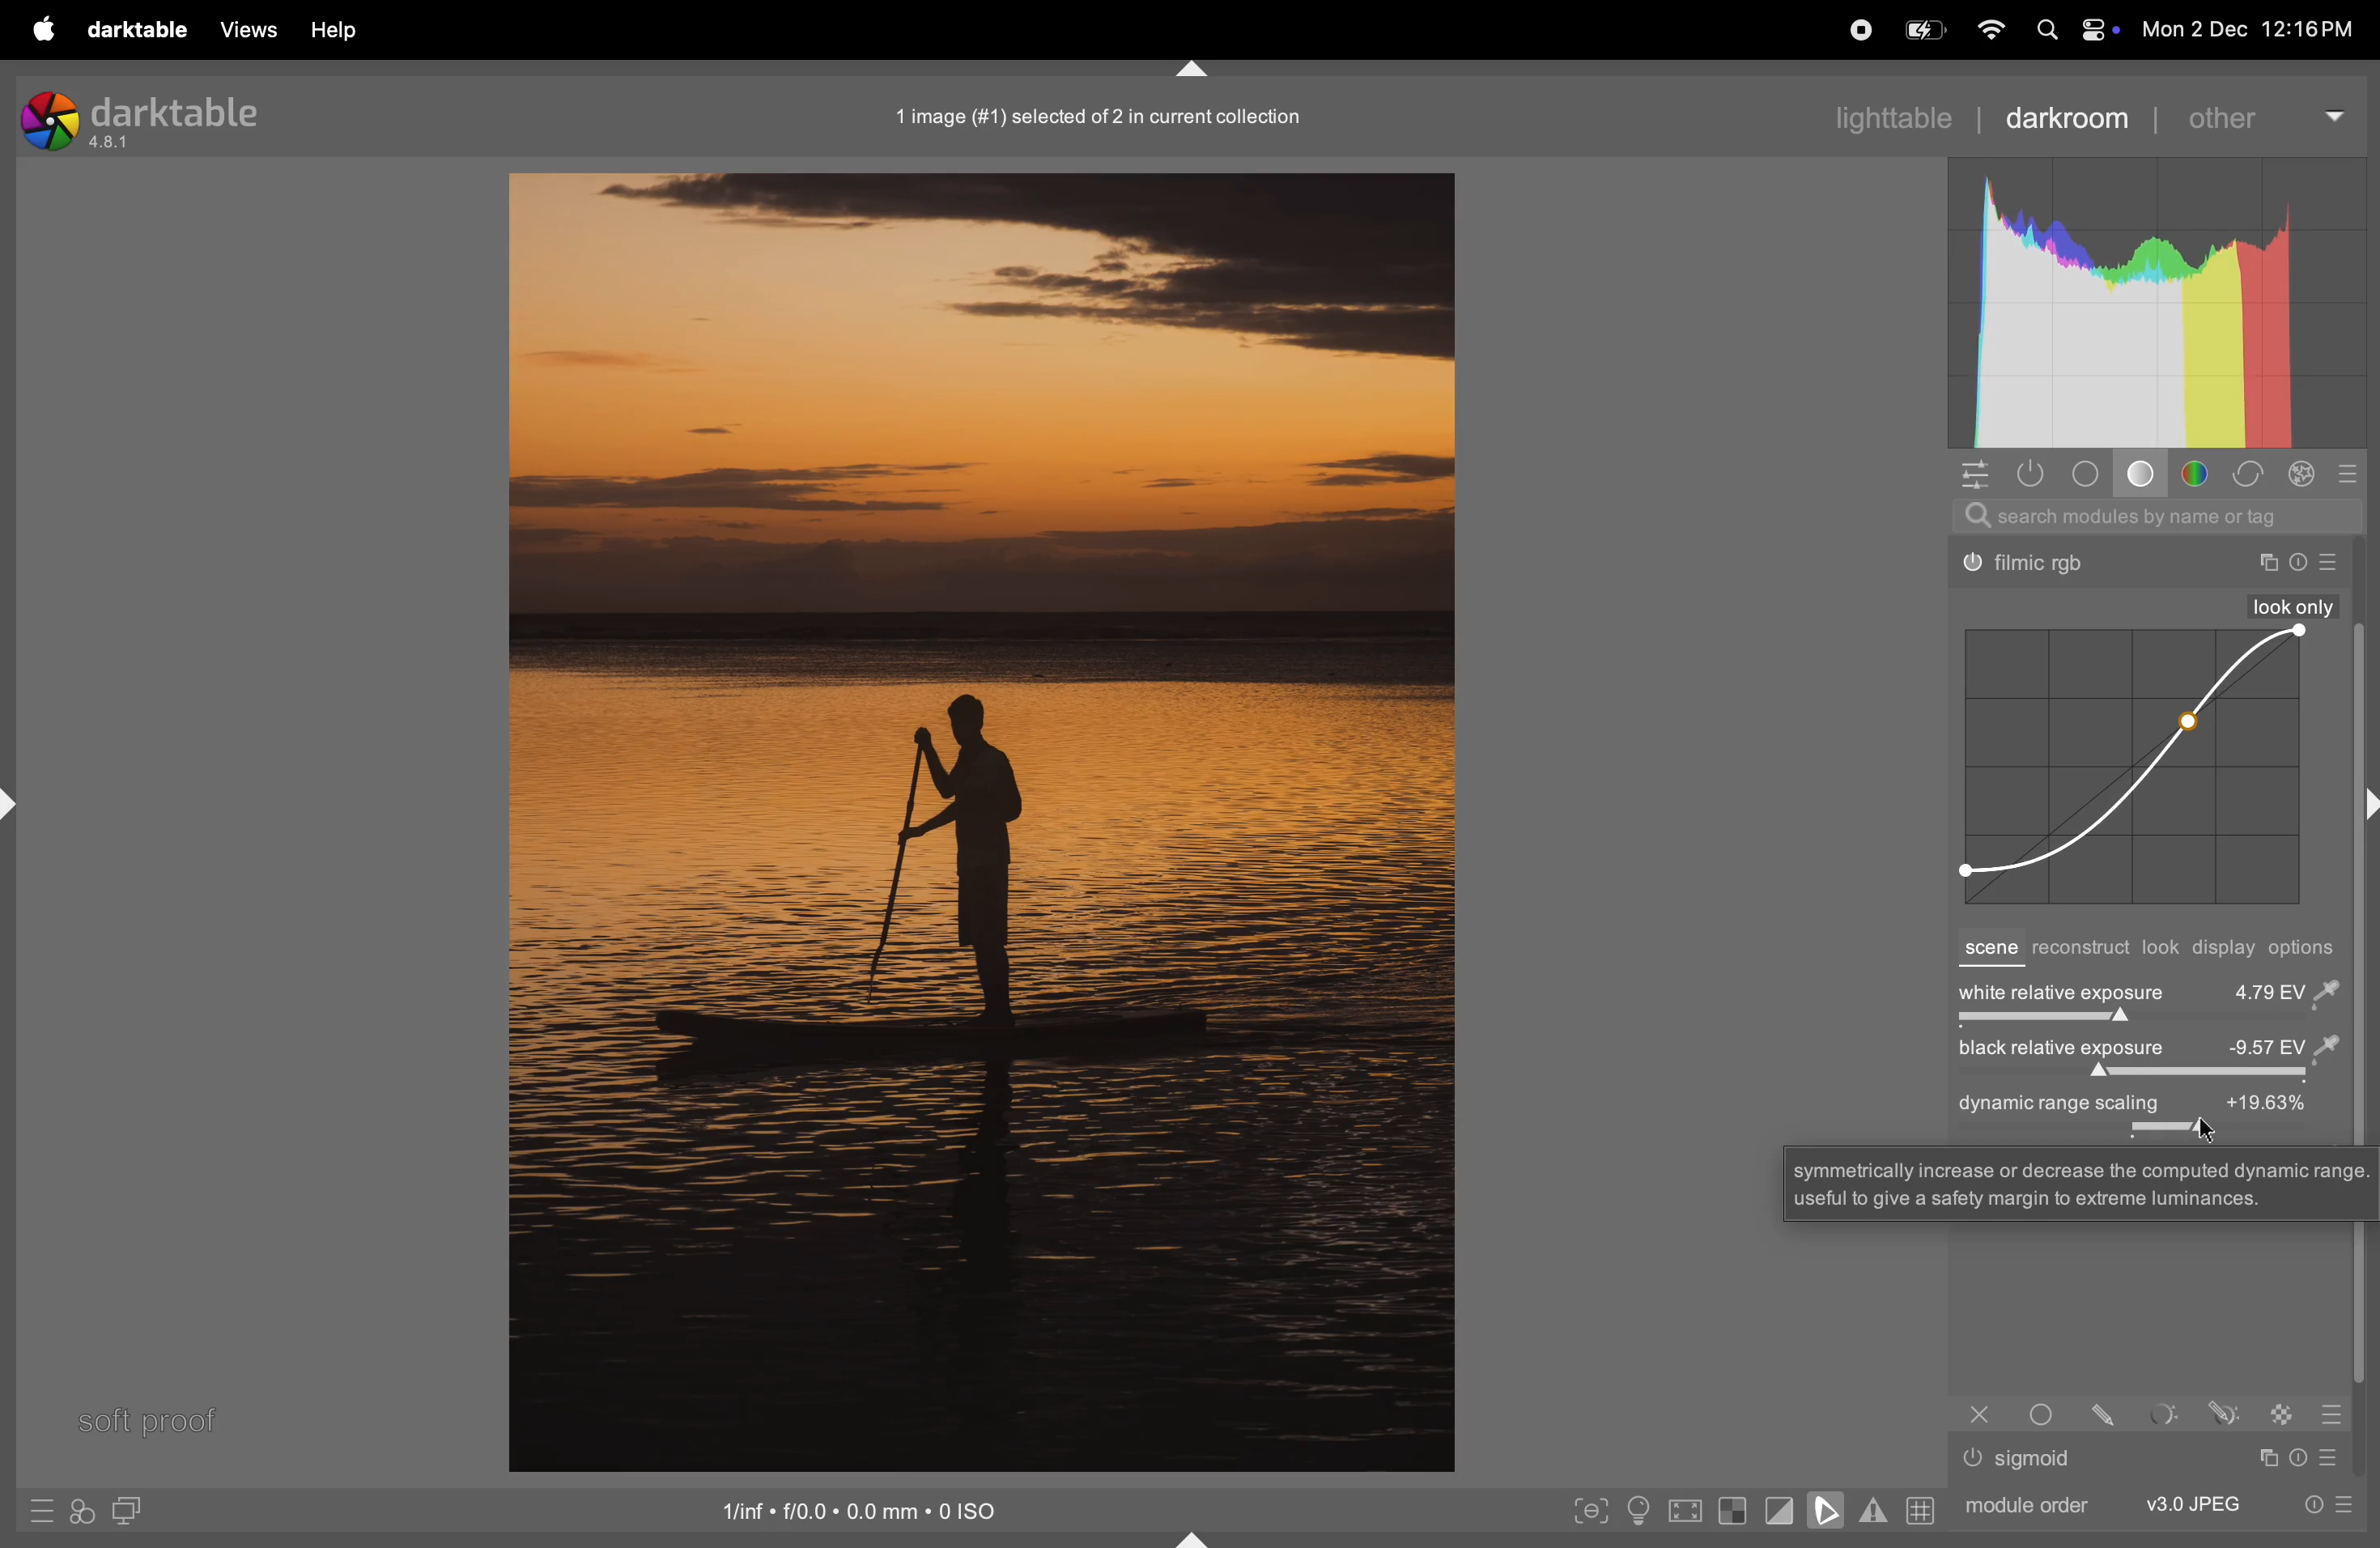 The image size is (2380, 1548). Describe the element at coordinates (2157, 303) in the screenshot. I see `histogram` at that location.